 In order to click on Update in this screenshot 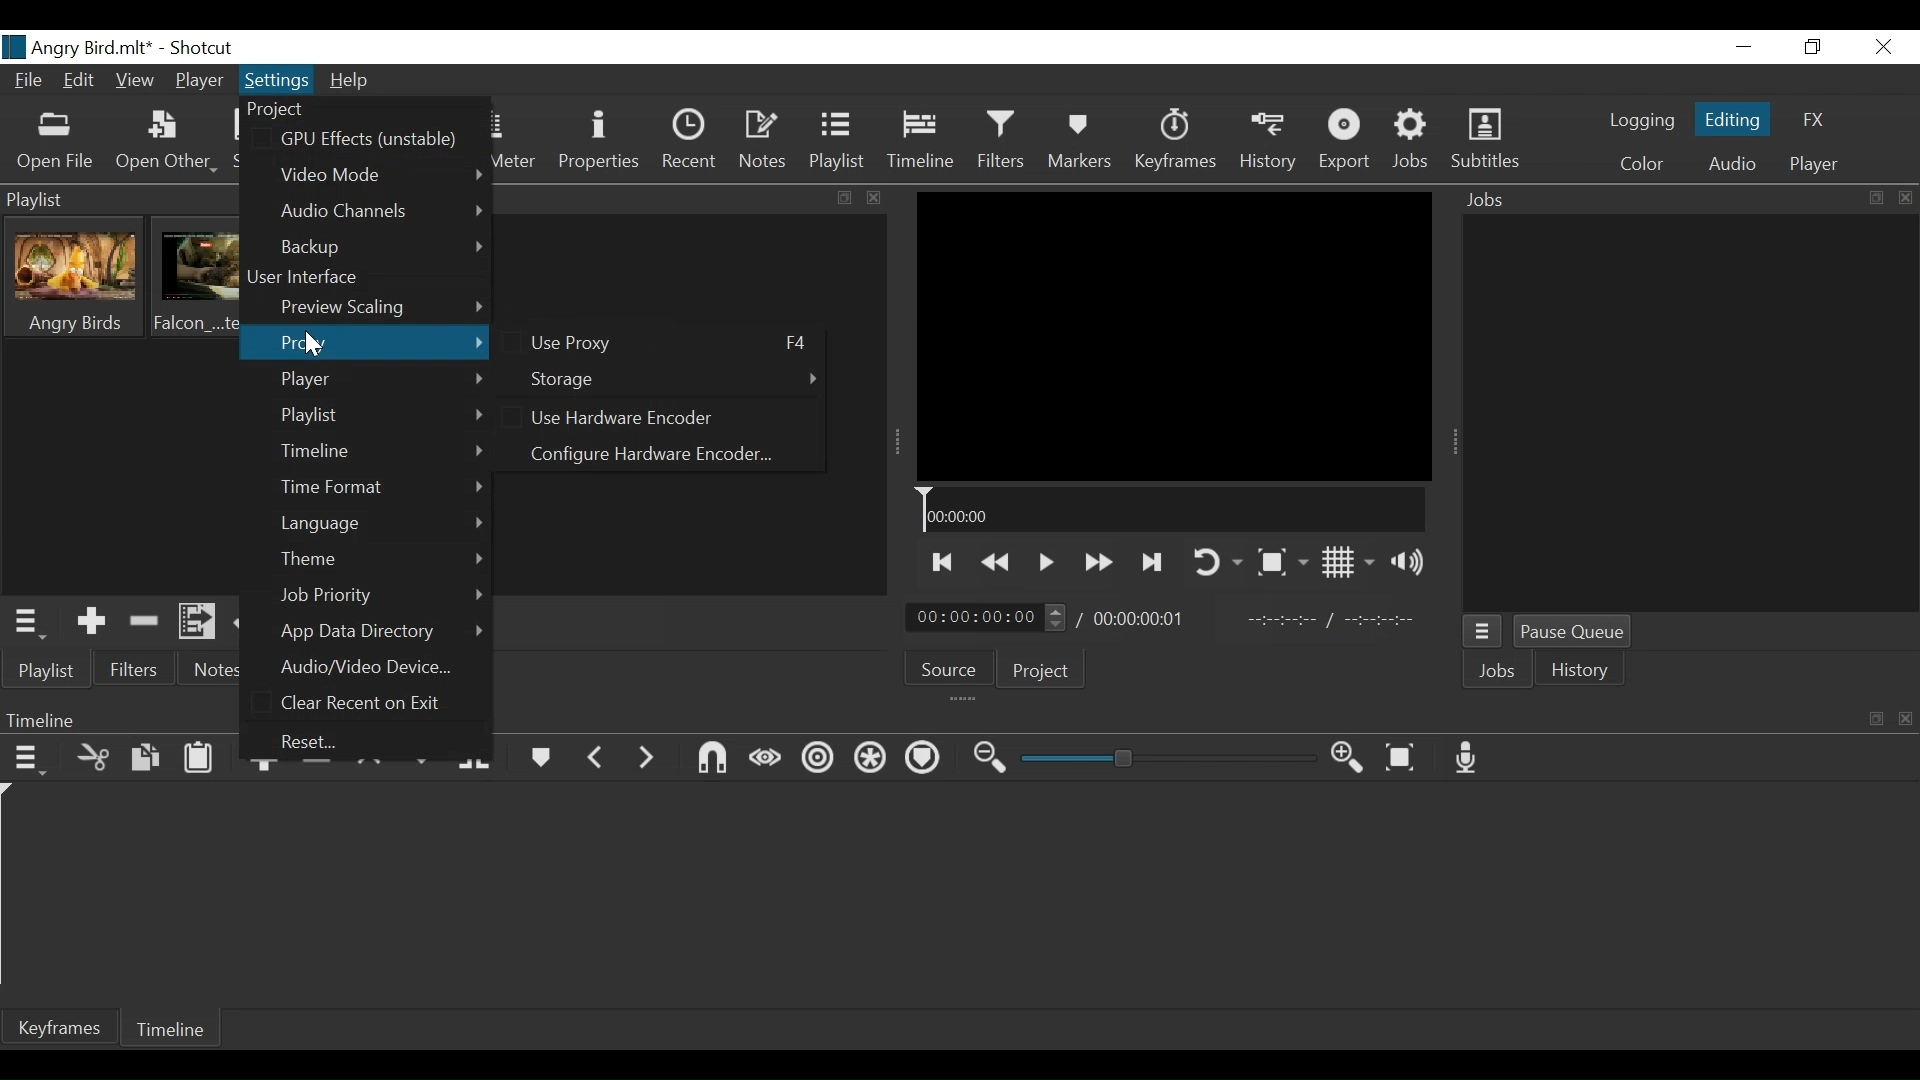, I will do `click(251, 623)`.